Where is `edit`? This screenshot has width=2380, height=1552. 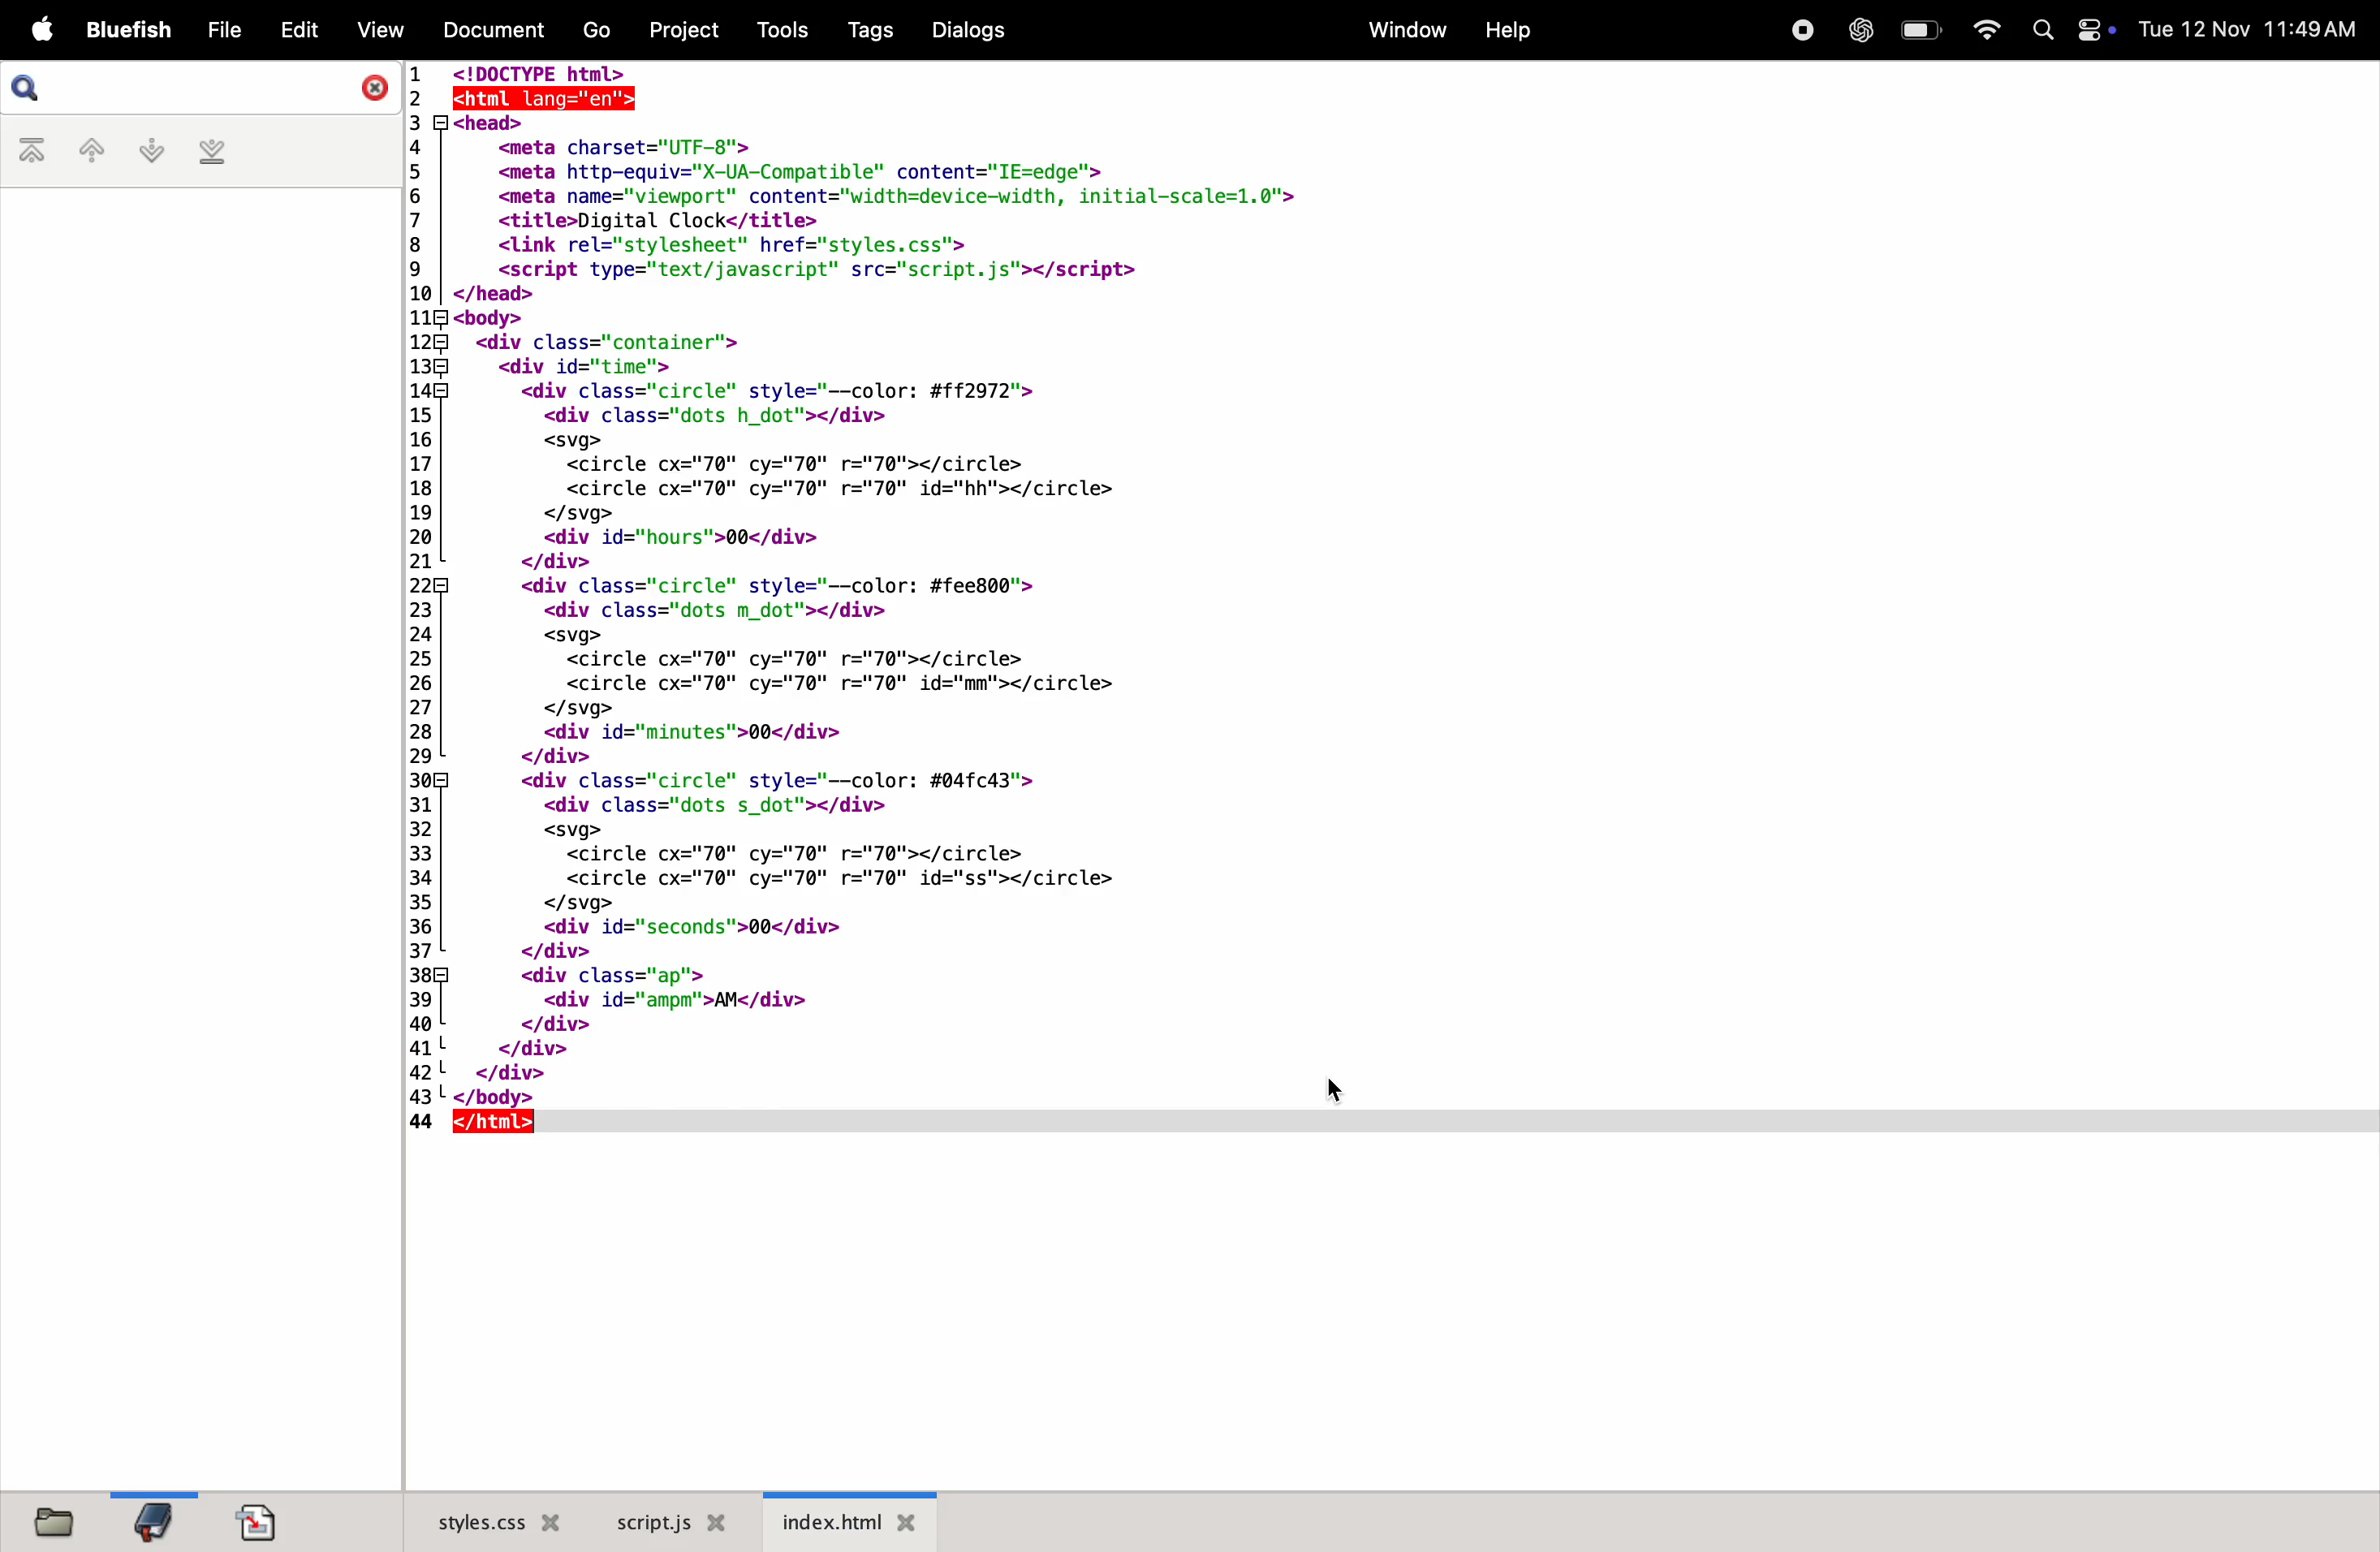 edit is located at coordinates (295, 29).